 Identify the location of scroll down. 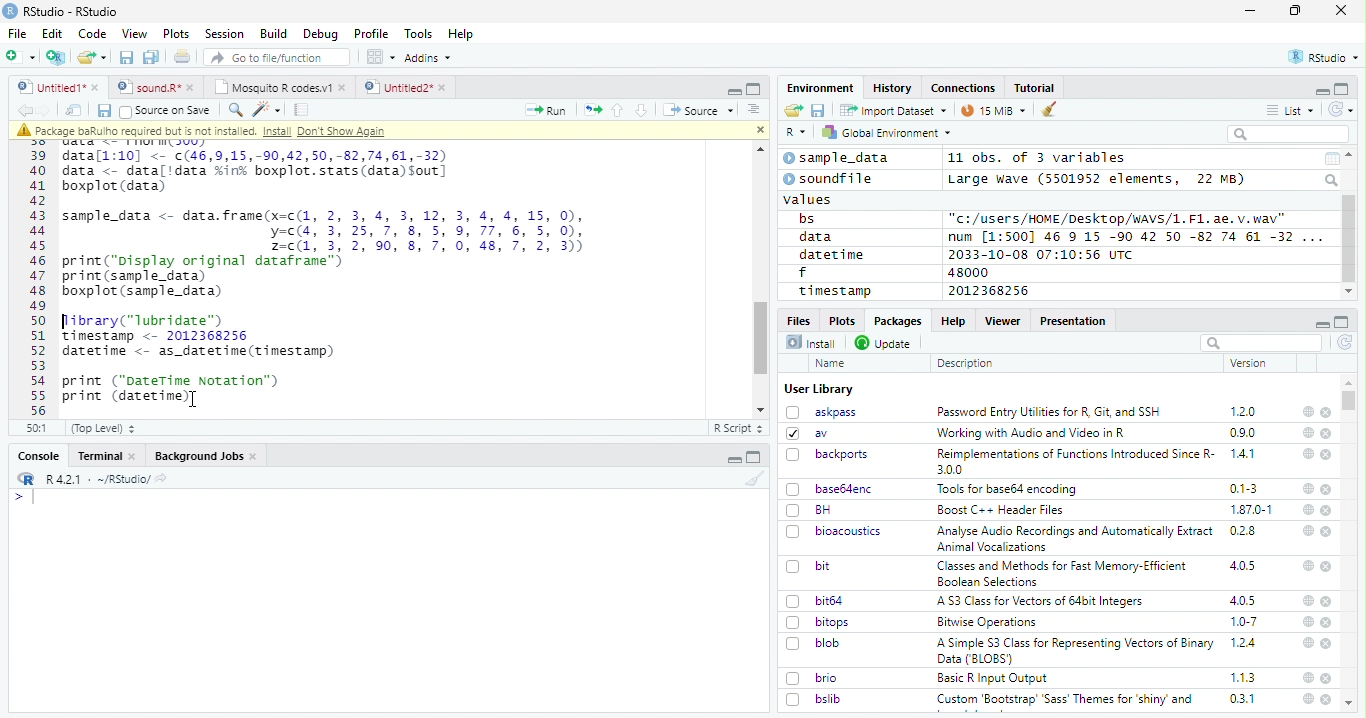
(1348, 292).